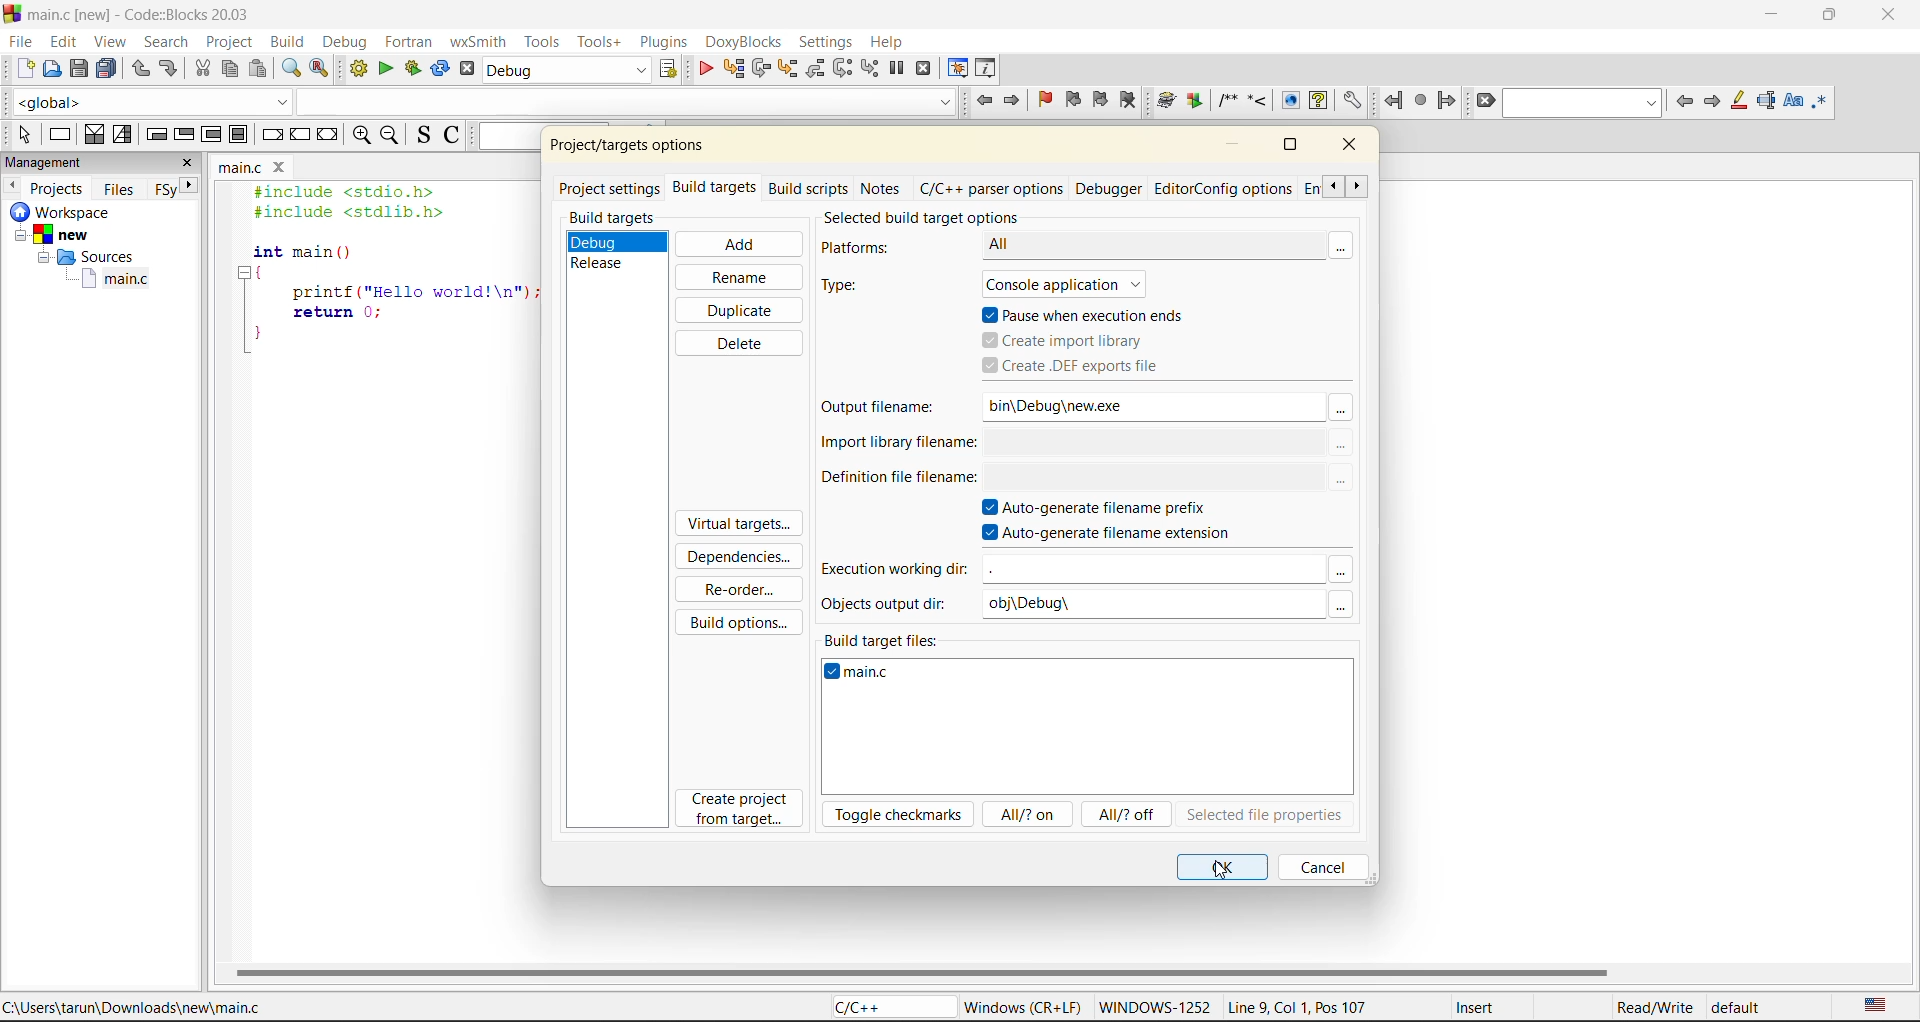 The width and height of the screenshot is (1920, 1022). What do you see at coordinates (327, 136) in the screenshot?
I see `return instruction` at bounding box center [327, 136].